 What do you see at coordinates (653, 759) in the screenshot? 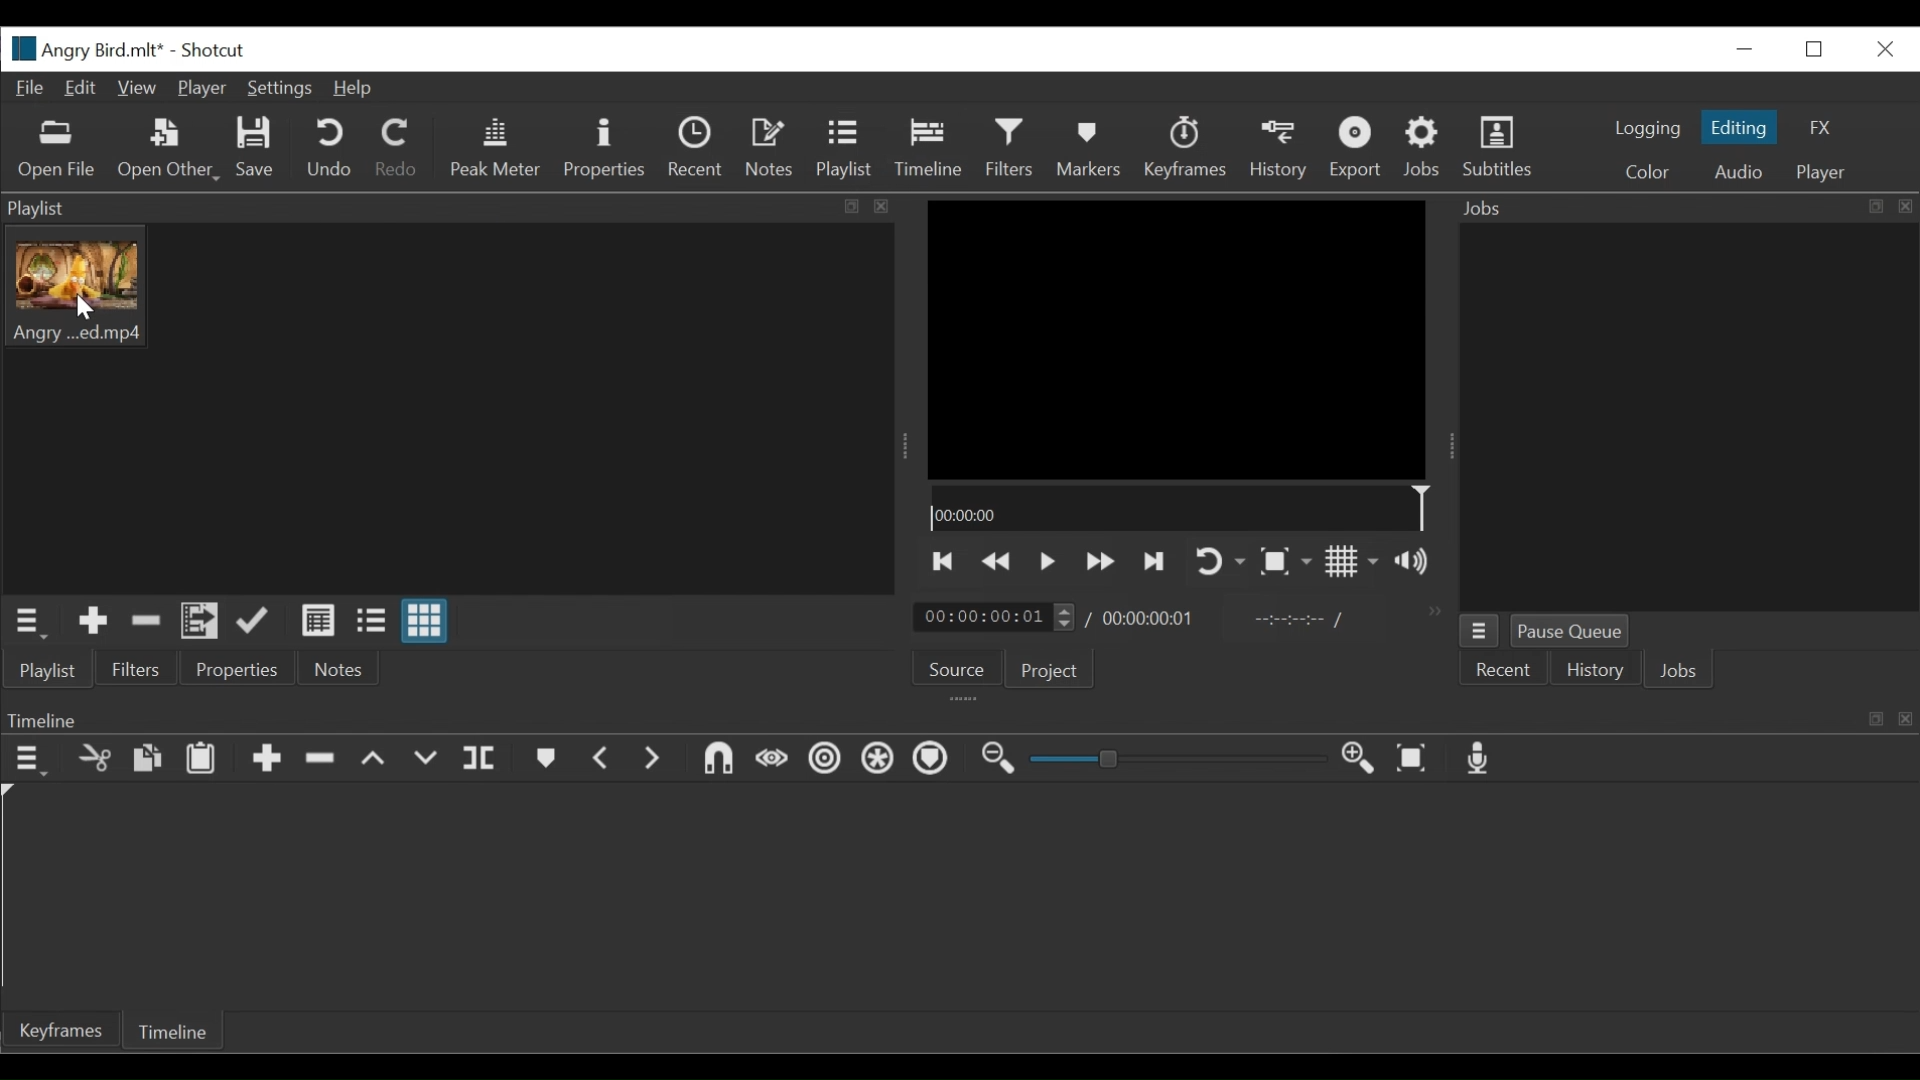
I see `Next Marker` at bounding box center [653, 759].